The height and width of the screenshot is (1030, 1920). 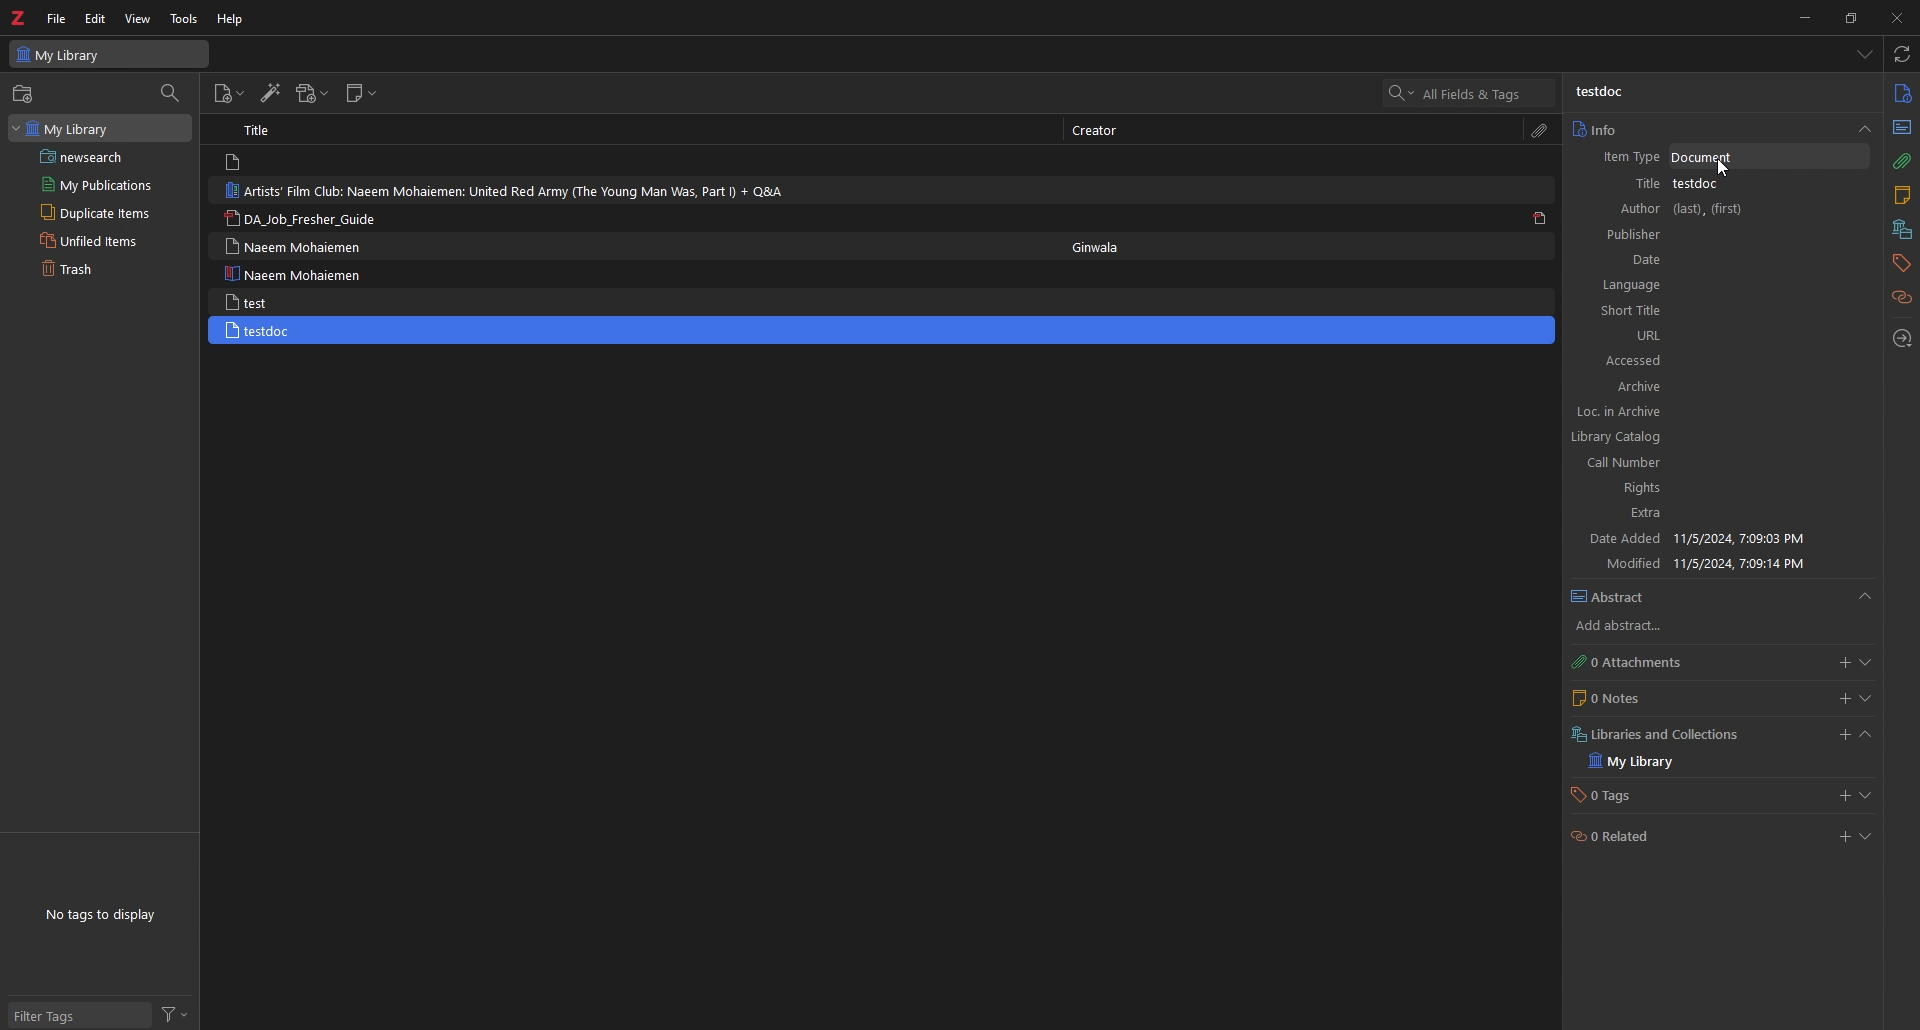 What do you see at coordinates (1866, 836) in the screenshot?
I see `show` at bounding box center [1866, 836].